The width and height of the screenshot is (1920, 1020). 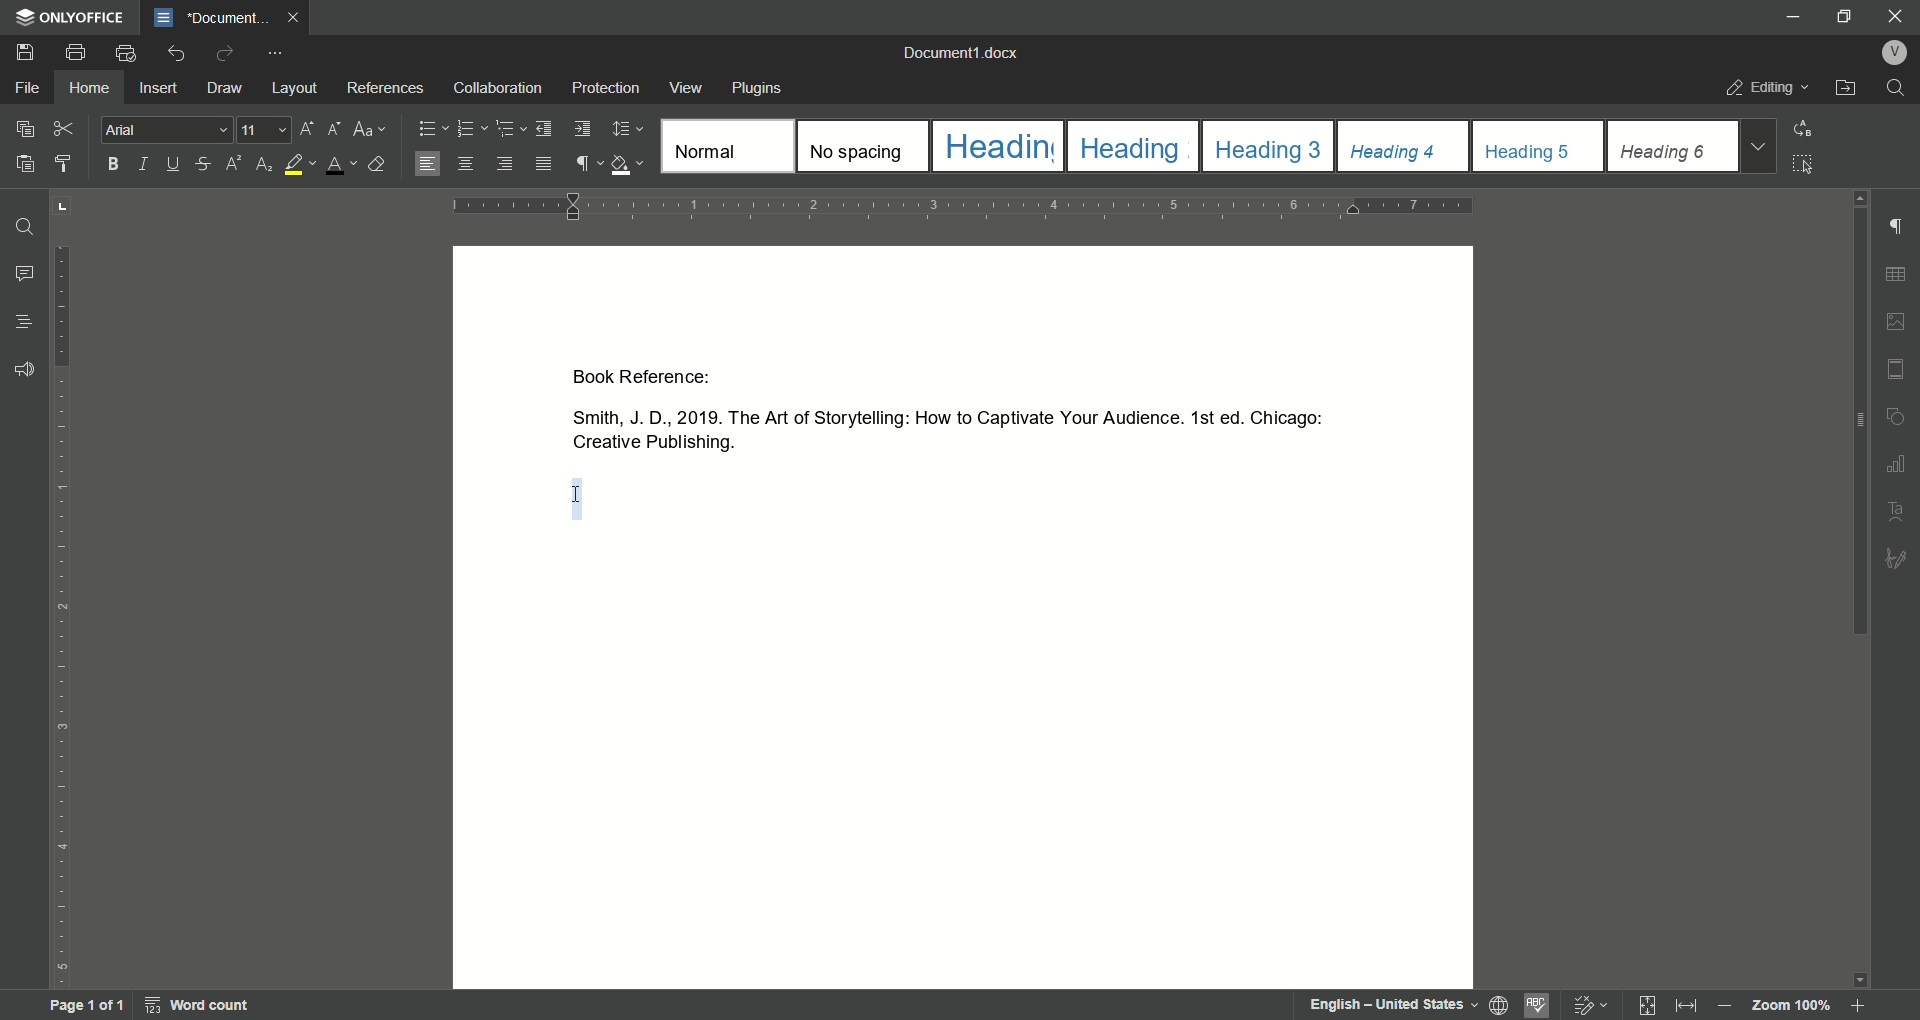 What do you see at coordinates (1894, 320) in the screenshot?
I see `image` at bounding box center [1894, 320].